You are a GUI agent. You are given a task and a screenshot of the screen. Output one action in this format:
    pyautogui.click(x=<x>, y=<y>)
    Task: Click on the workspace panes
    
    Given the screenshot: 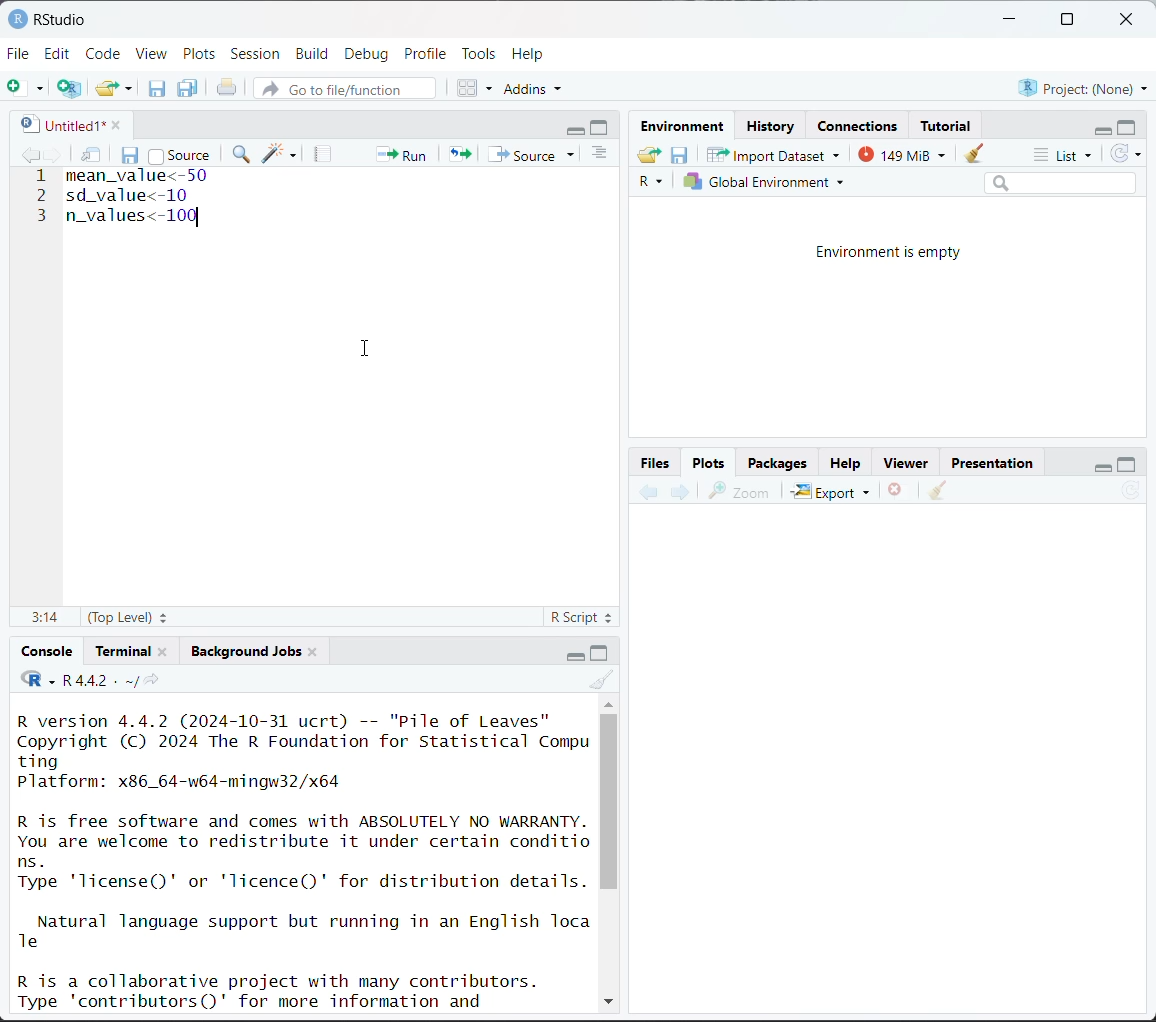 What is the action you would take?
    pyautogui.click(x=476, y=87)
    